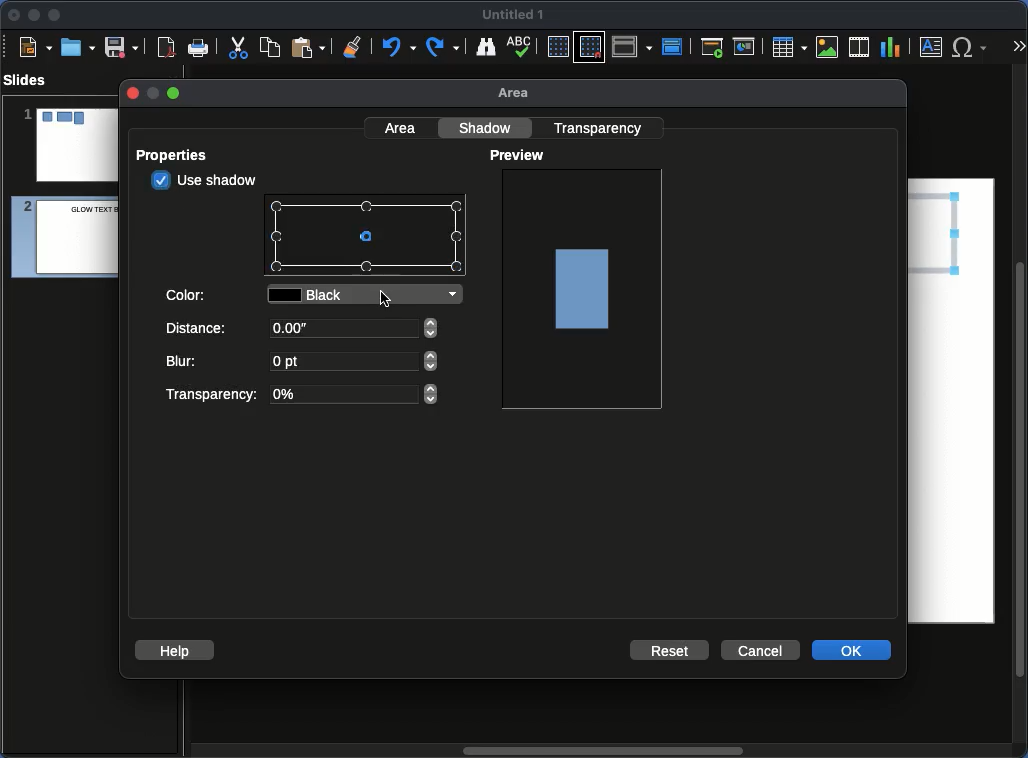  Describe the element at coordinates (188, 293) in the screenshot. I see `Color` at that location.